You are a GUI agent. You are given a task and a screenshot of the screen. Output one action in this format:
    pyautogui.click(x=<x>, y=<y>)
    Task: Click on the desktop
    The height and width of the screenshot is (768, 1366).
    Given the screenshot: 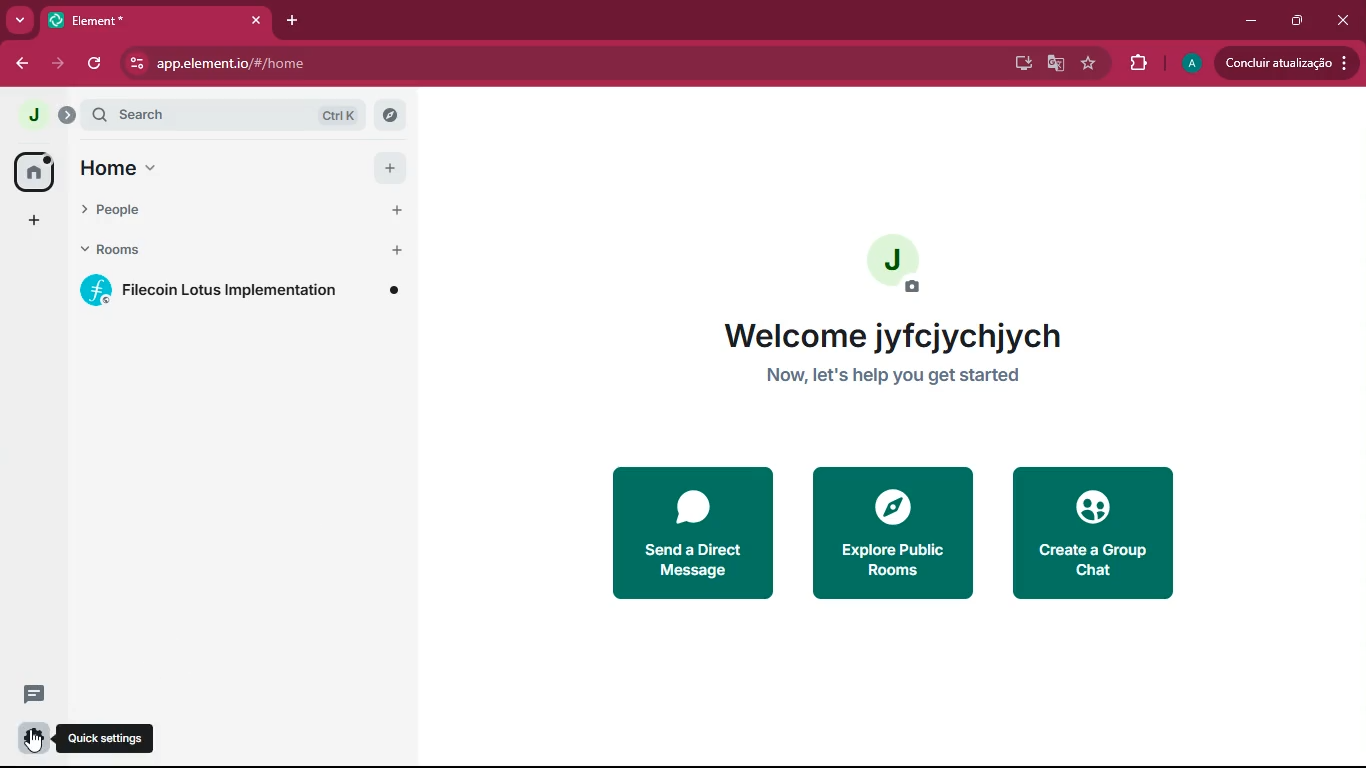 What is the action you would take?
    pyautogui.click(x=1021, y=64)
    